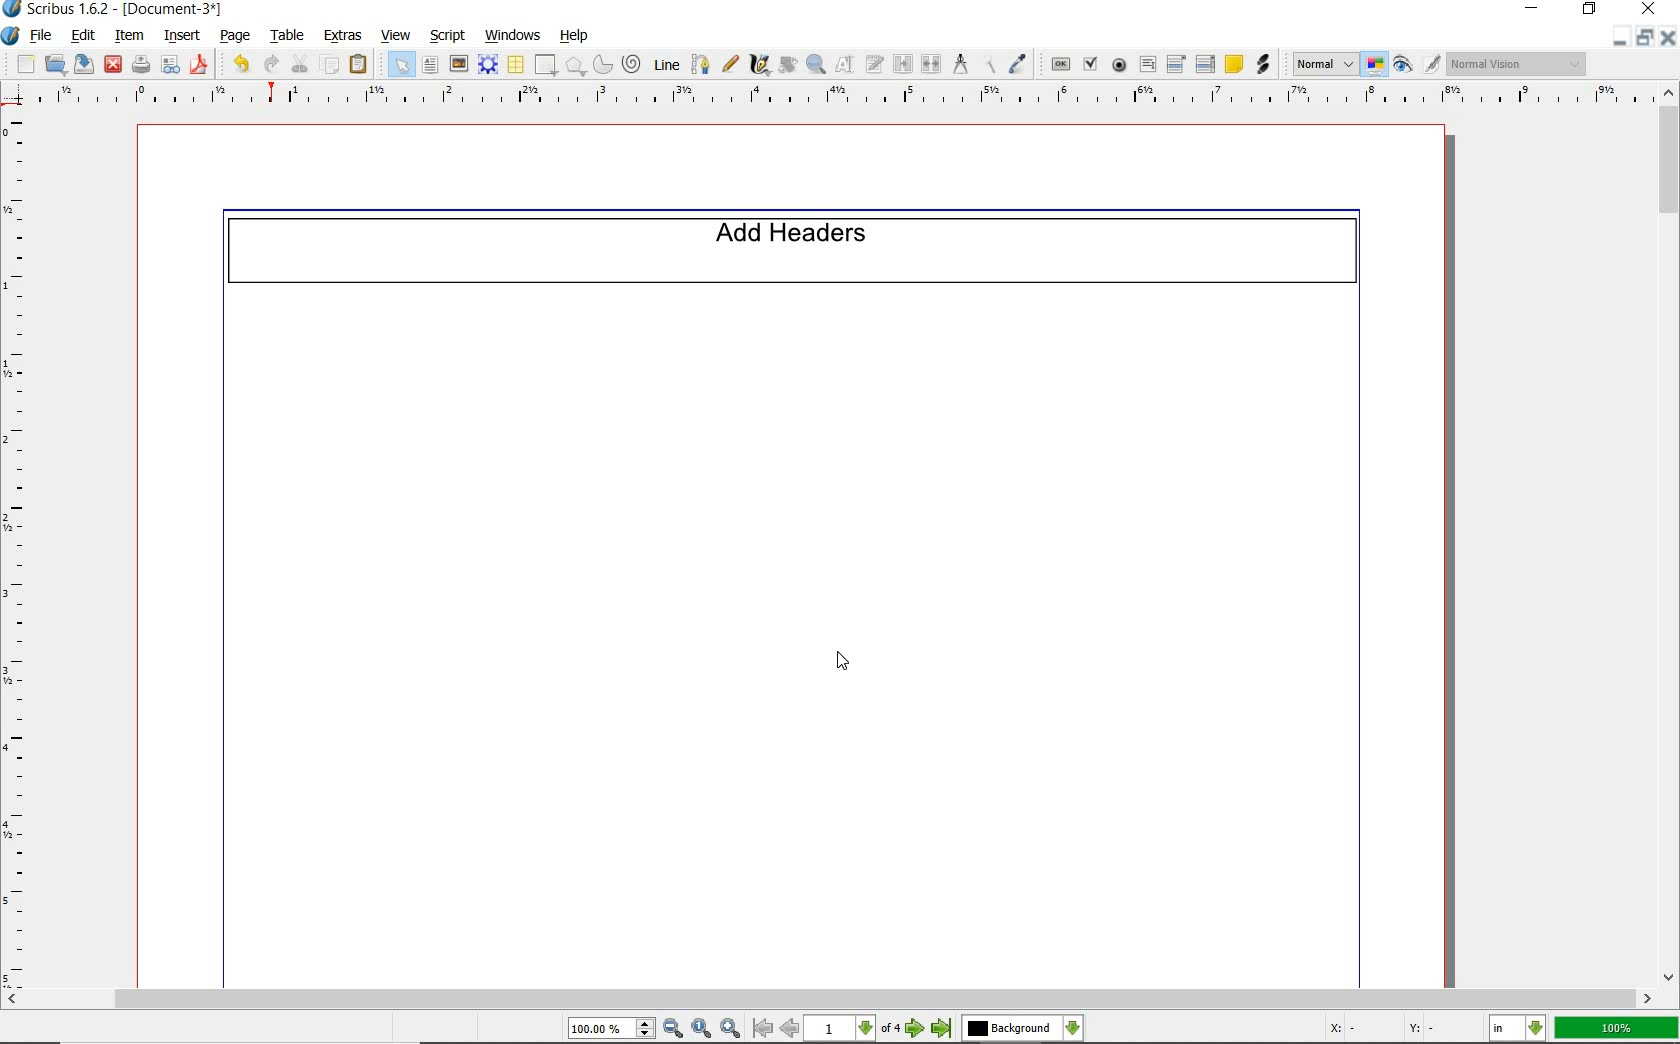 This screenshot has height=1044, width=1680. What do you see at coordinates (234, 35) in the screenshot?
I see `page` at bounding box center [234, 35].